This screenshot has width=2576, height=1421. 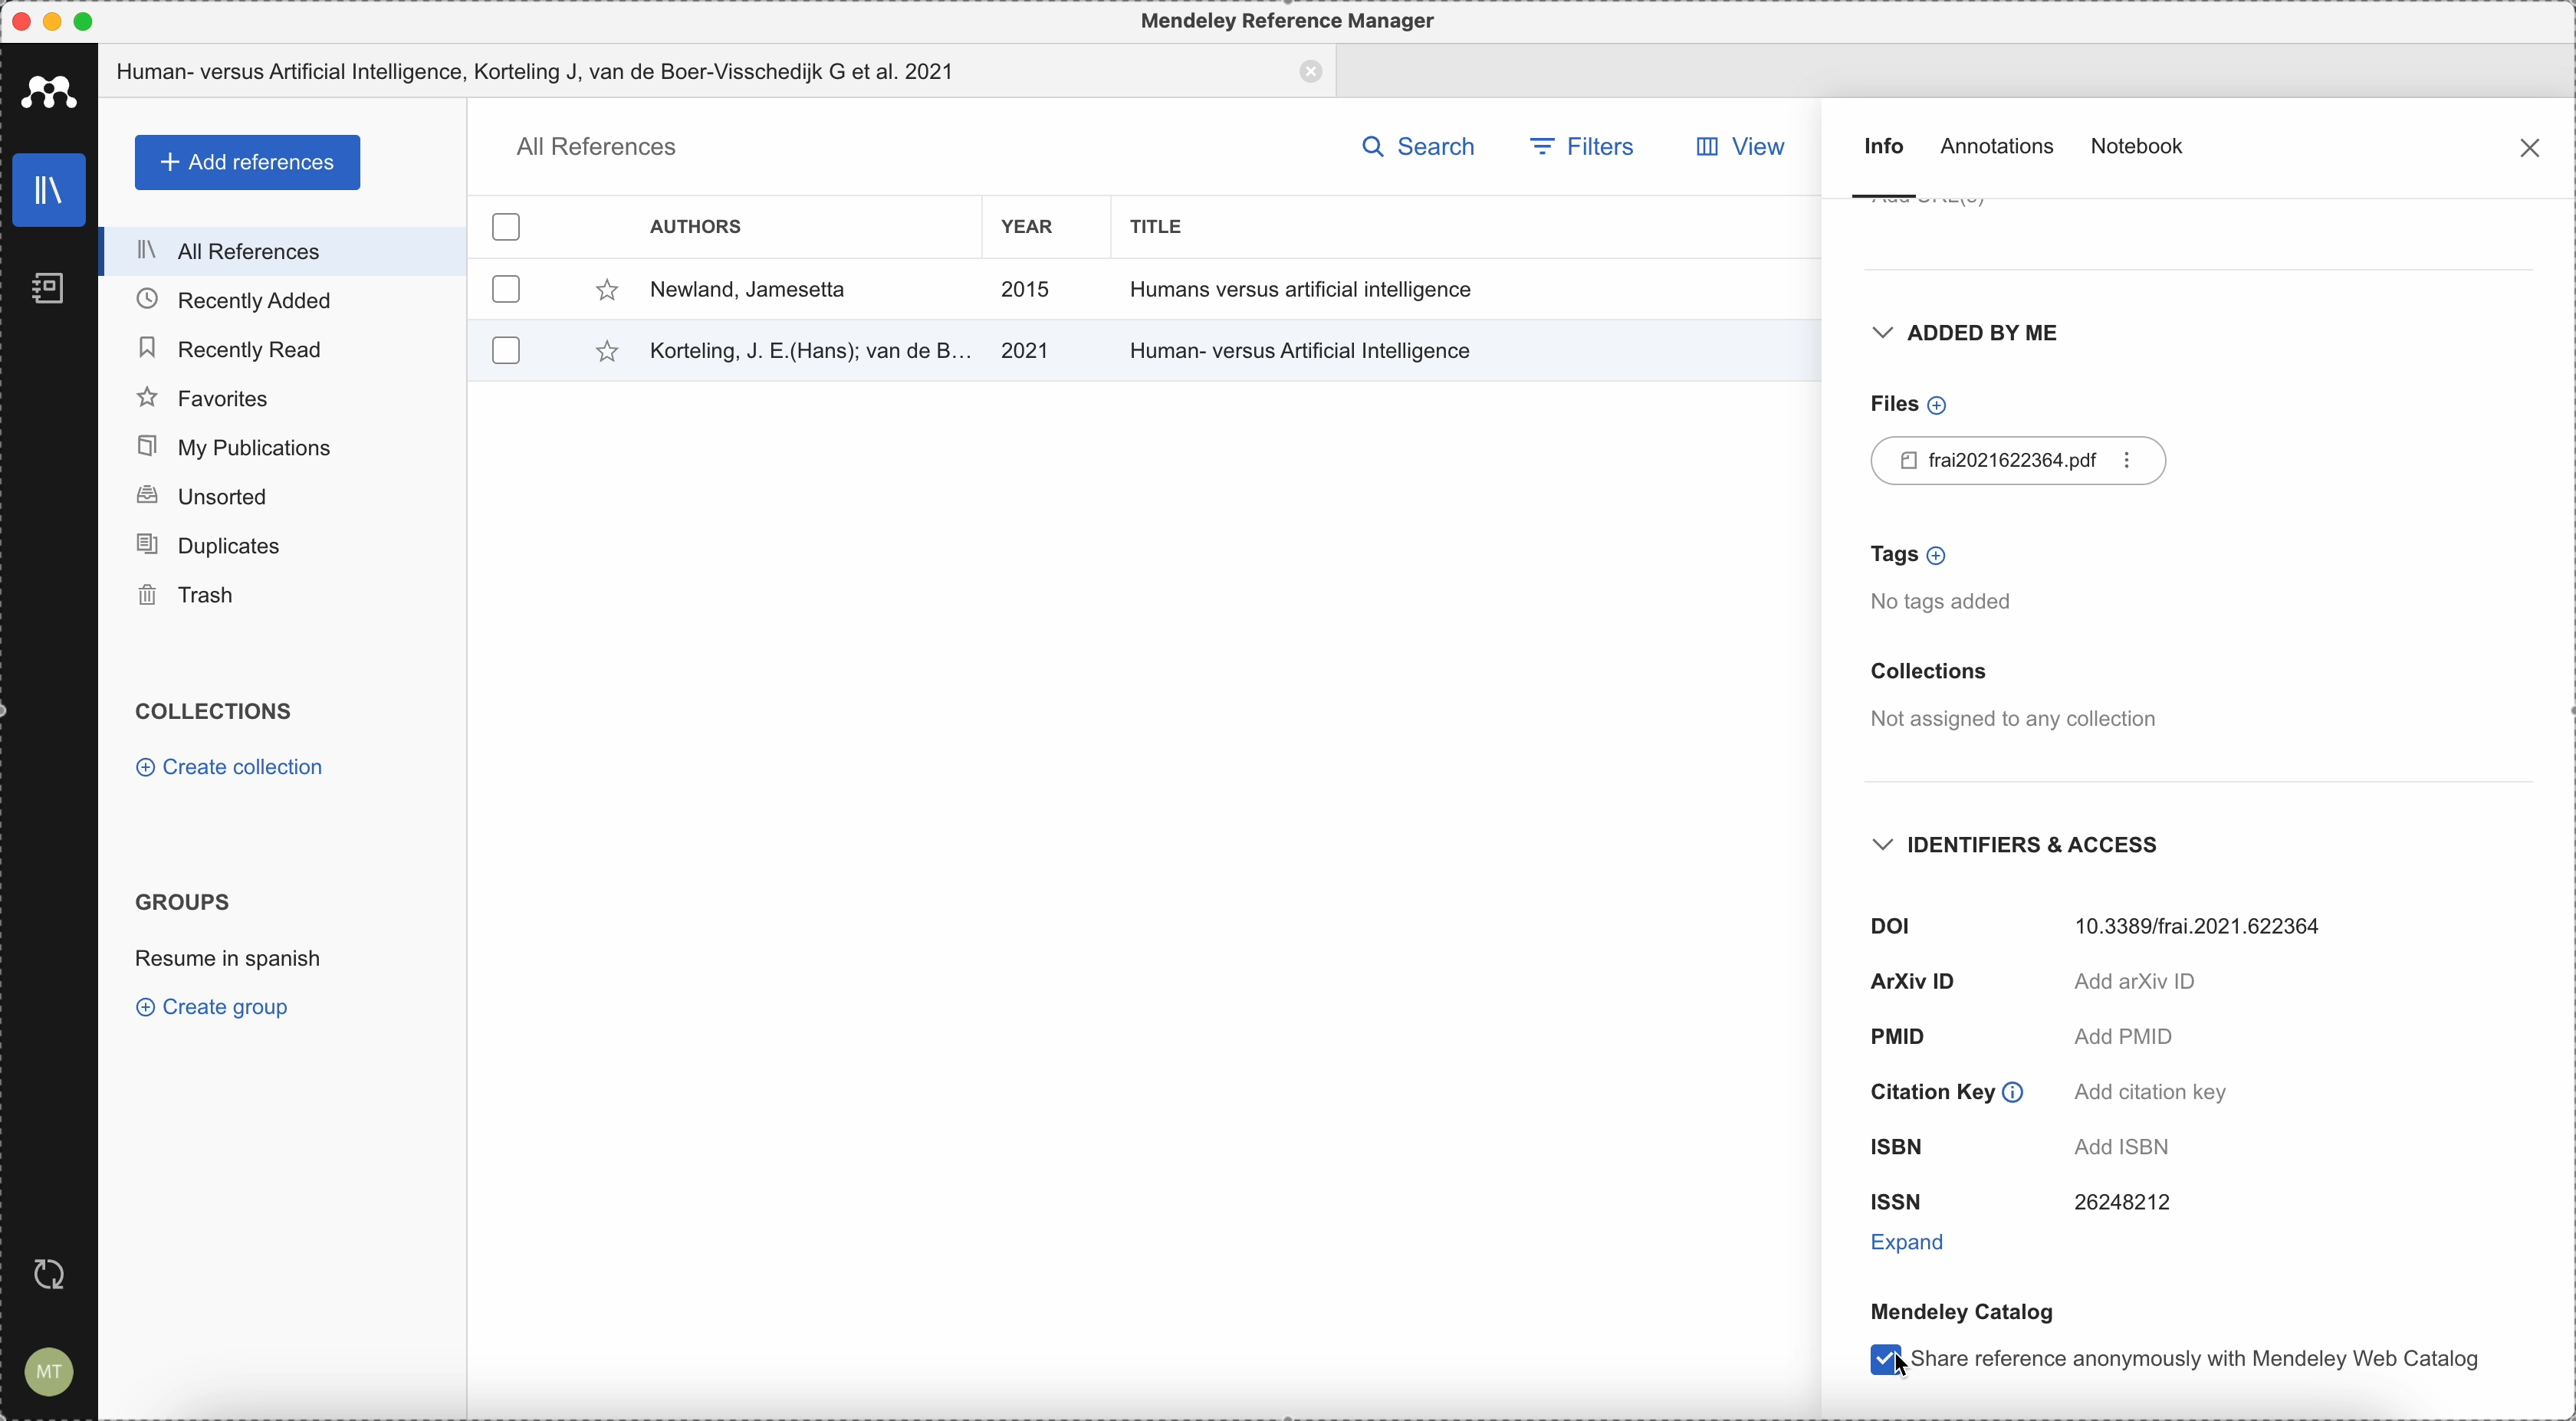 What do you see at coordinates (218, 1010) in the screenshot?
I see `create group` at bounding box center [218, 1010].